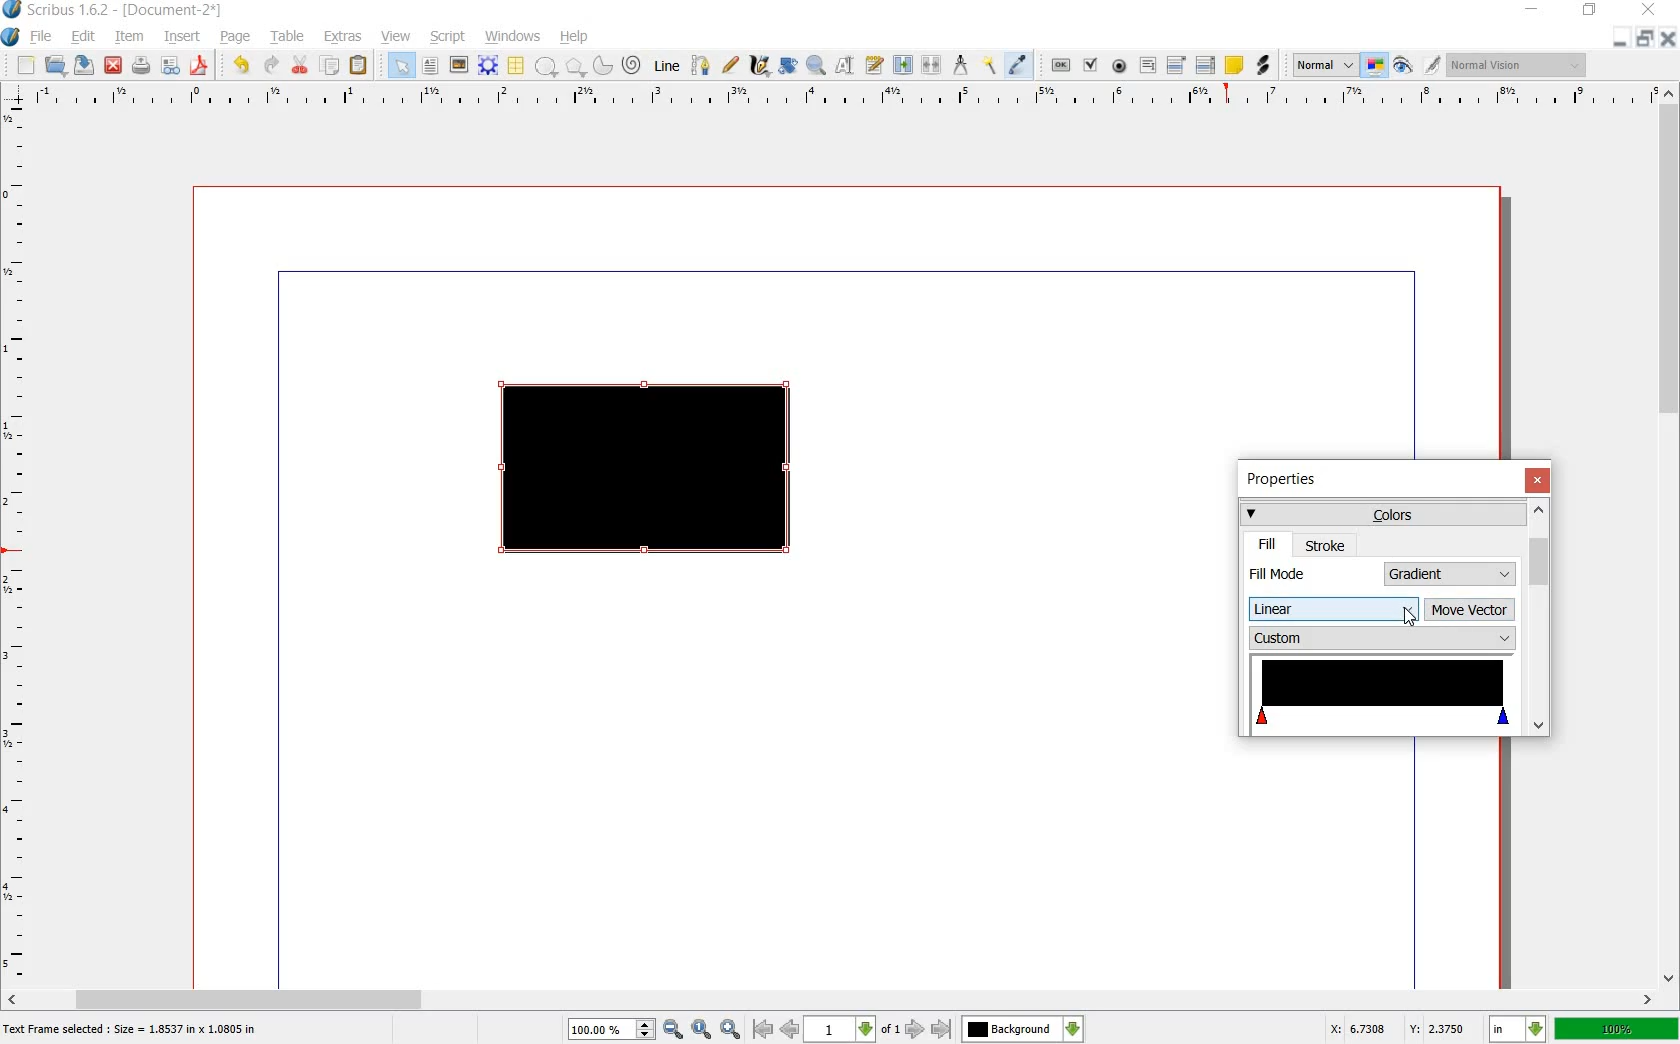 The image size is (1680, 1044). I want to click on logo, so click(13, 11).